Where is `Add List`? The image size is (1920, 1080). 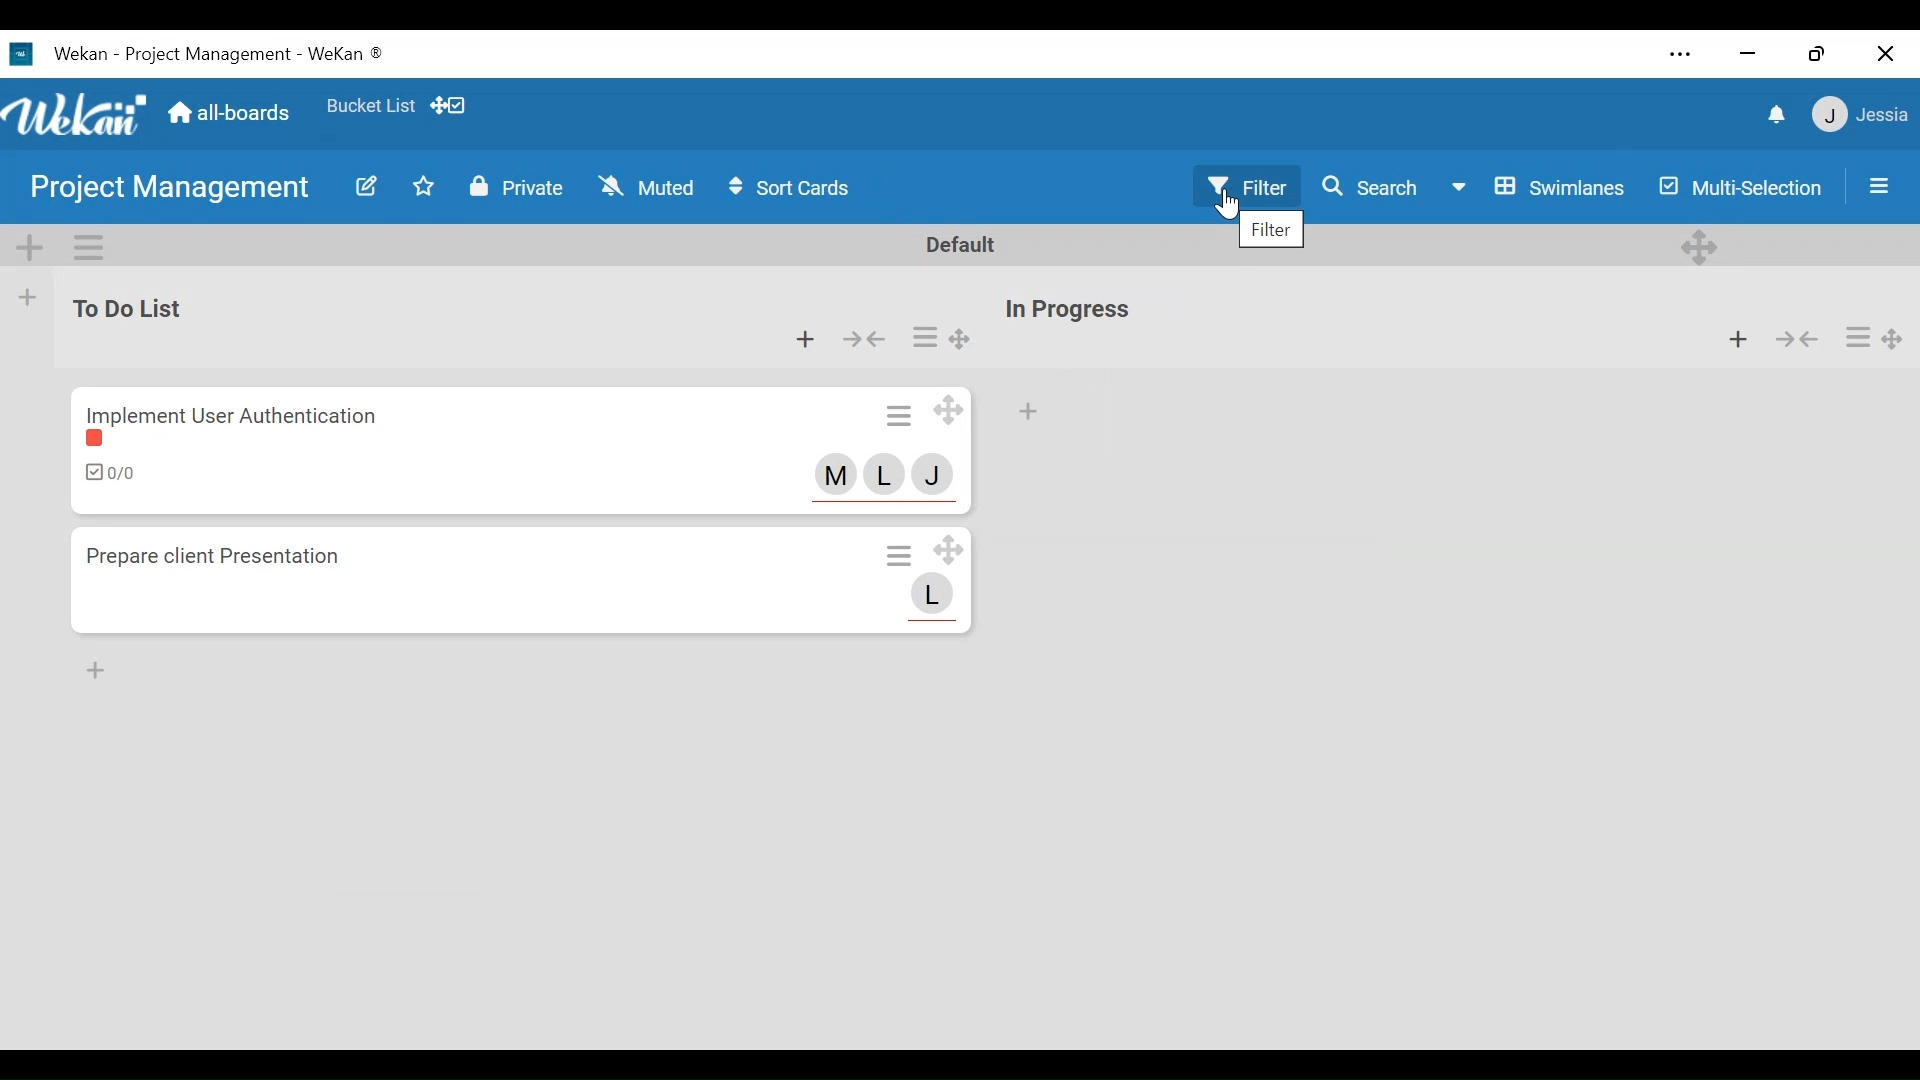 Add List is located at coordinates (28, 299).